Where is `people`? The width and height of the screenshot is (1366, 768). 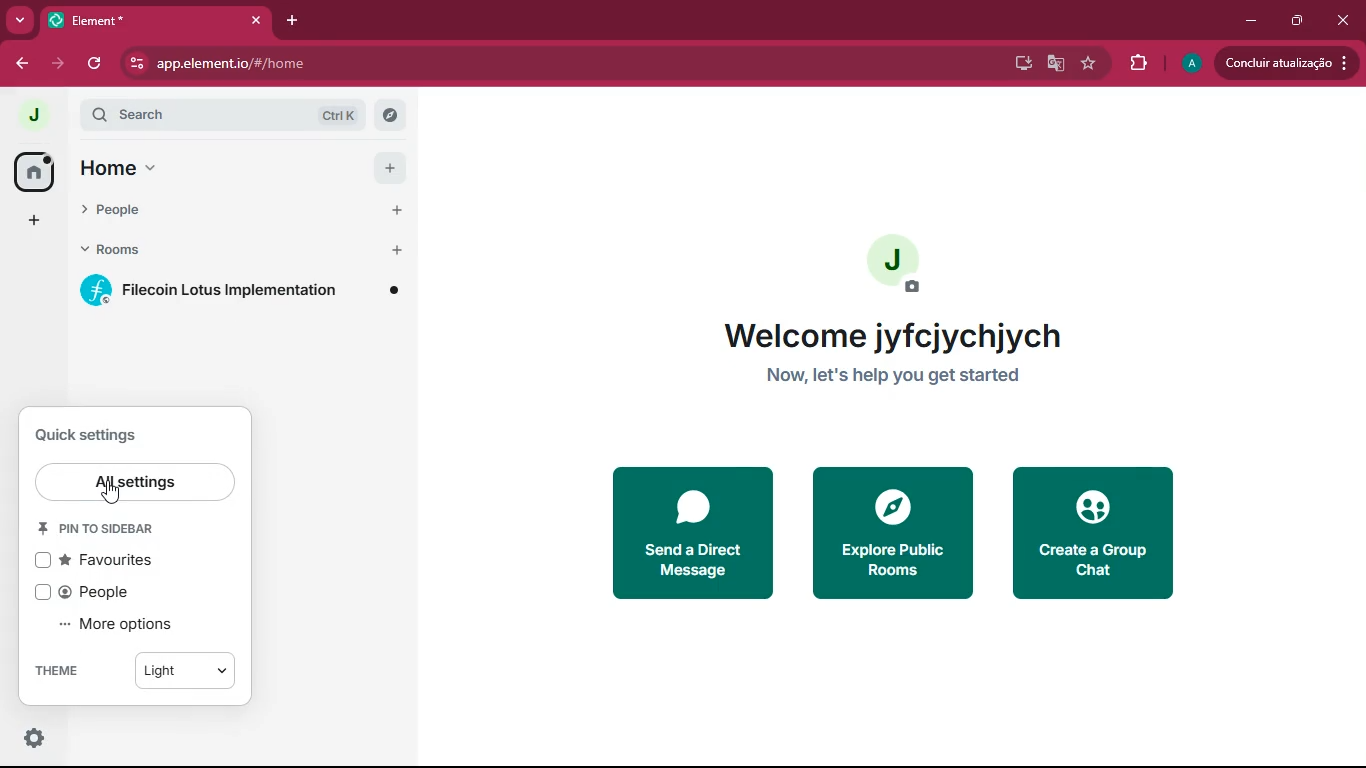
people is located at coordinates (198, 213).